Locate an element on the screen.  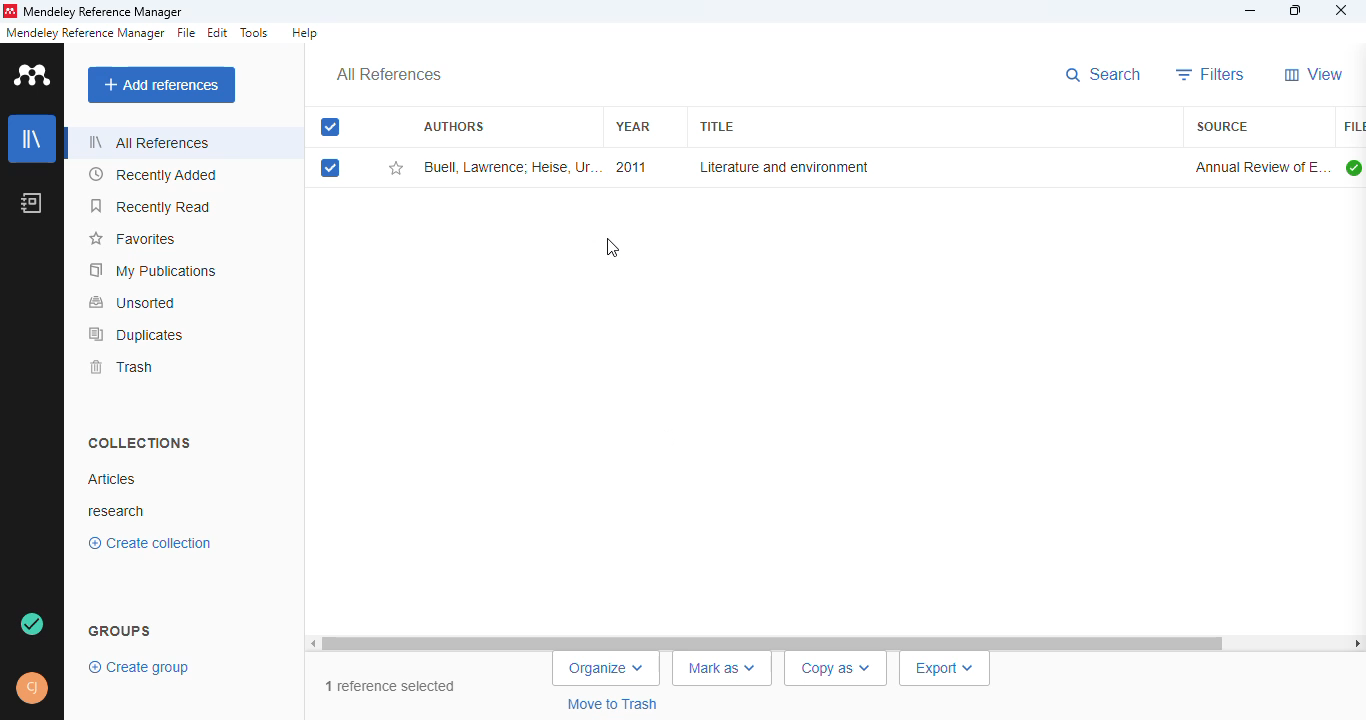
groups is located at coordinates (121, 632).